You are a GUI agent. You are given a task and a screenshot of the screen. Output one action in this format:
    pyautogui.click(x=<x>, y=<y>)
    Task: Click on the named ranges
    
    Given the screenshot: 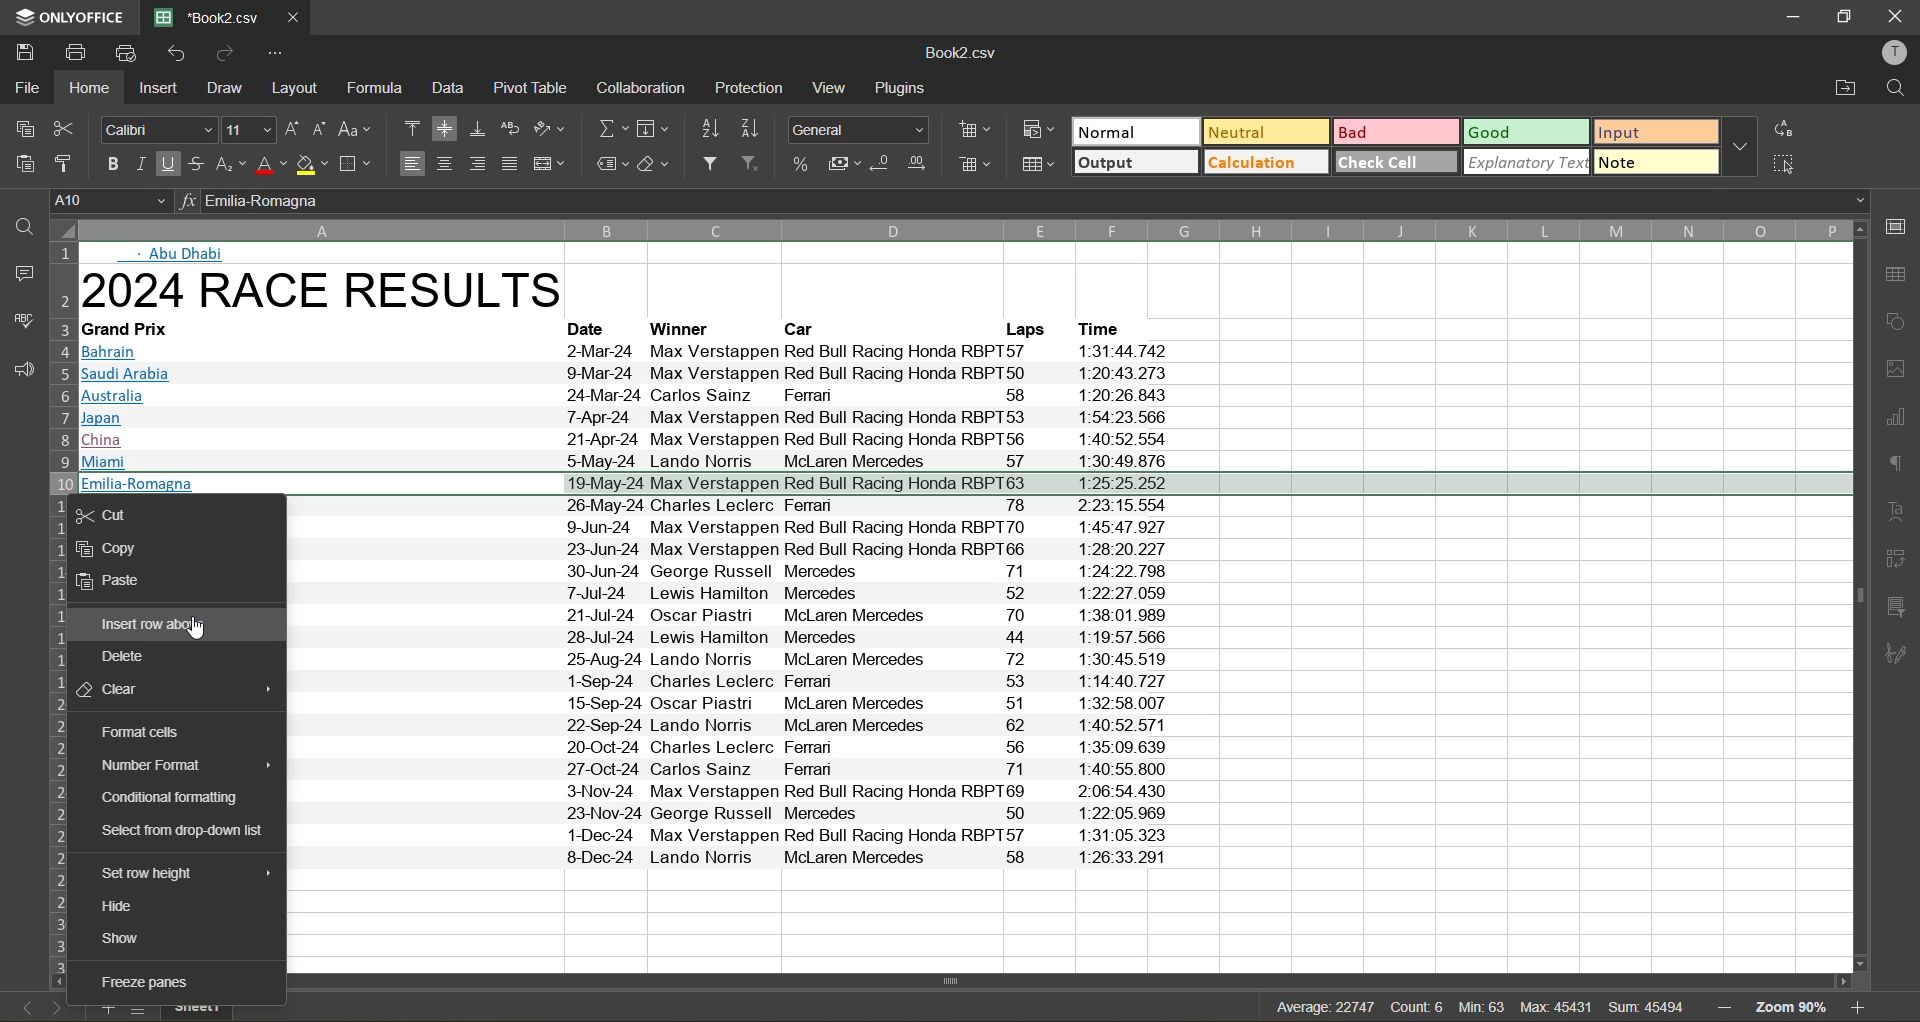 What is the action you would take?
    pyautogui.click(x=608, y=164)
    